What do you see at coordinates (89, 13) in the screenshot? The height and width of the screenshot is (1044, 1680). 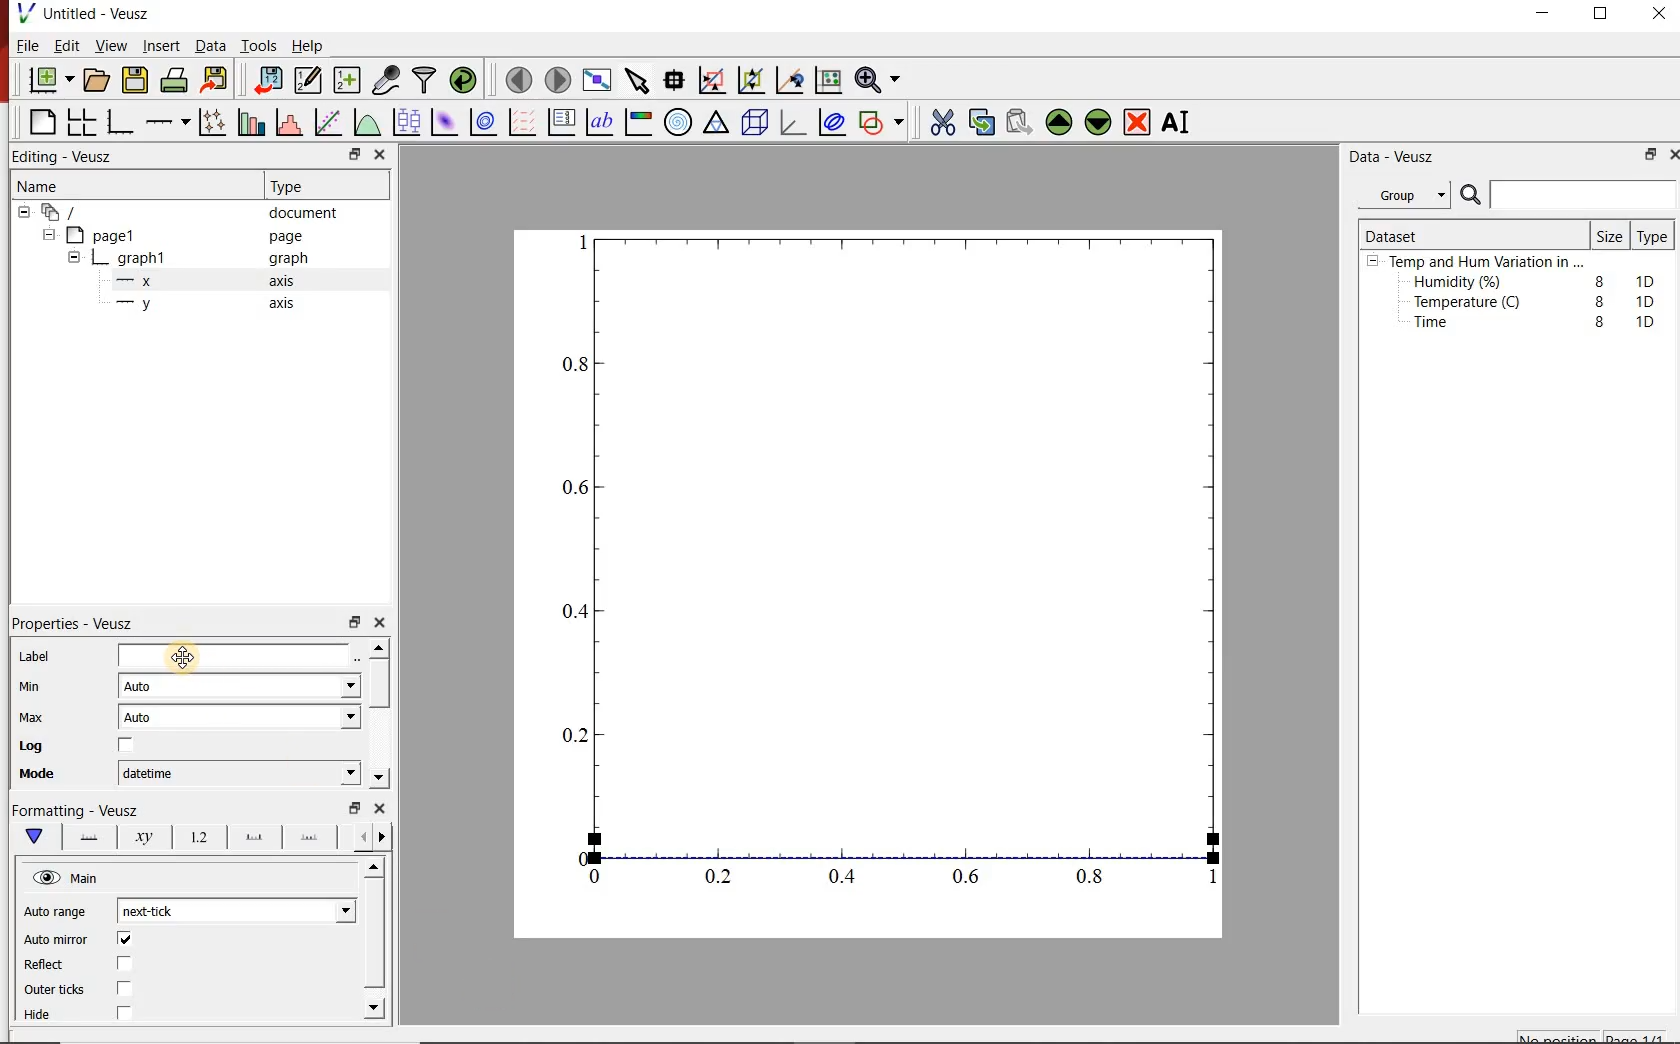 I see `Untitled - Veusz` at bounding box center [89, 13].